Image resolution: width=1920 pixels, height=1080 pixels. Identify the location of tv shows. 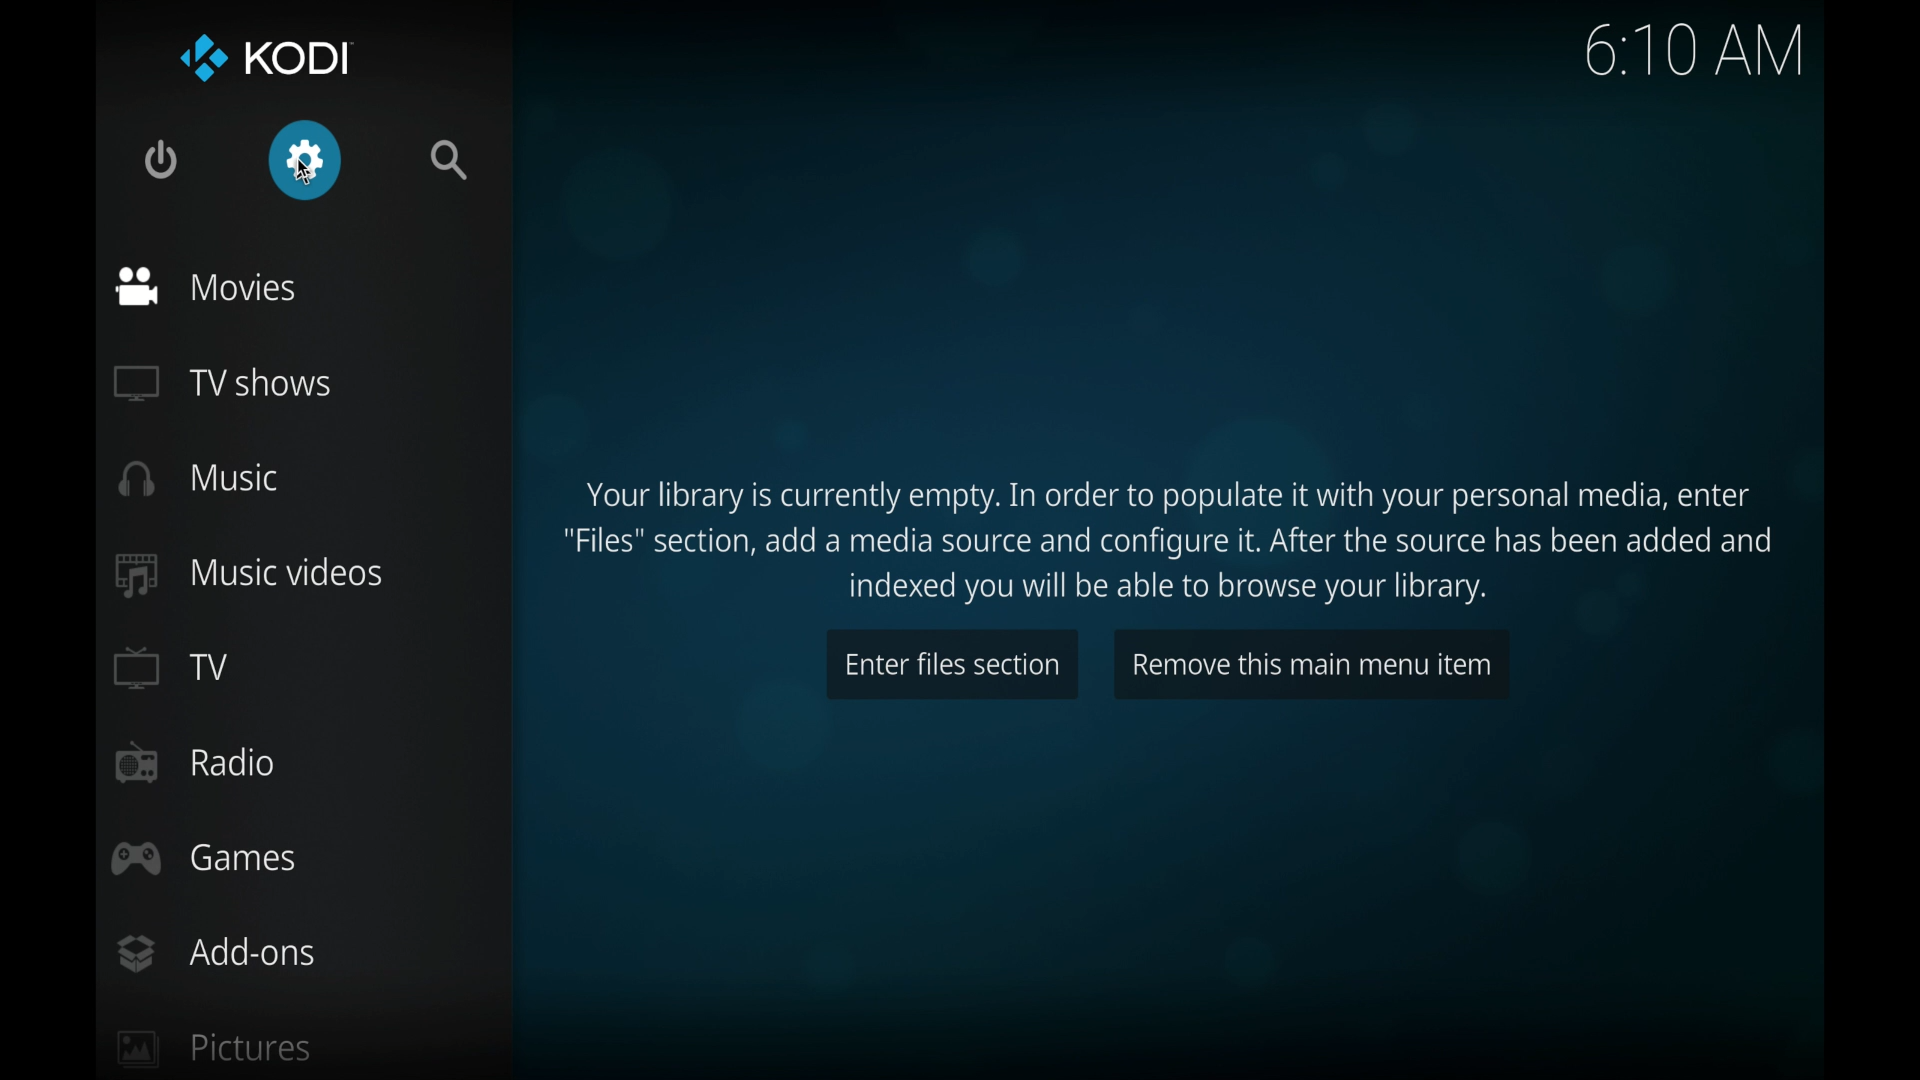
(221, 385).